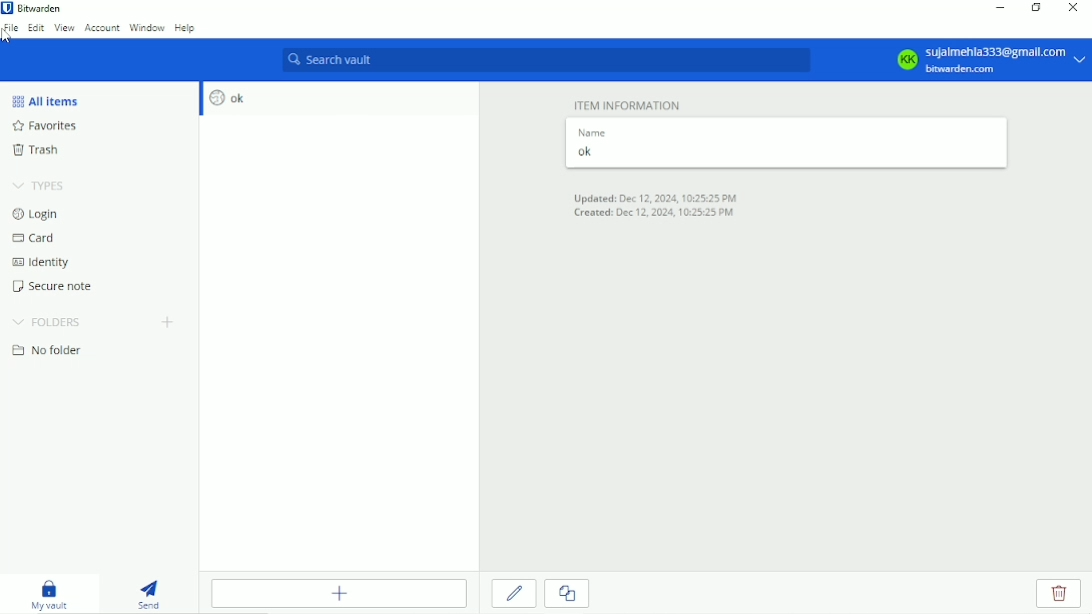  I want to click on Trash, so click(47, 151).